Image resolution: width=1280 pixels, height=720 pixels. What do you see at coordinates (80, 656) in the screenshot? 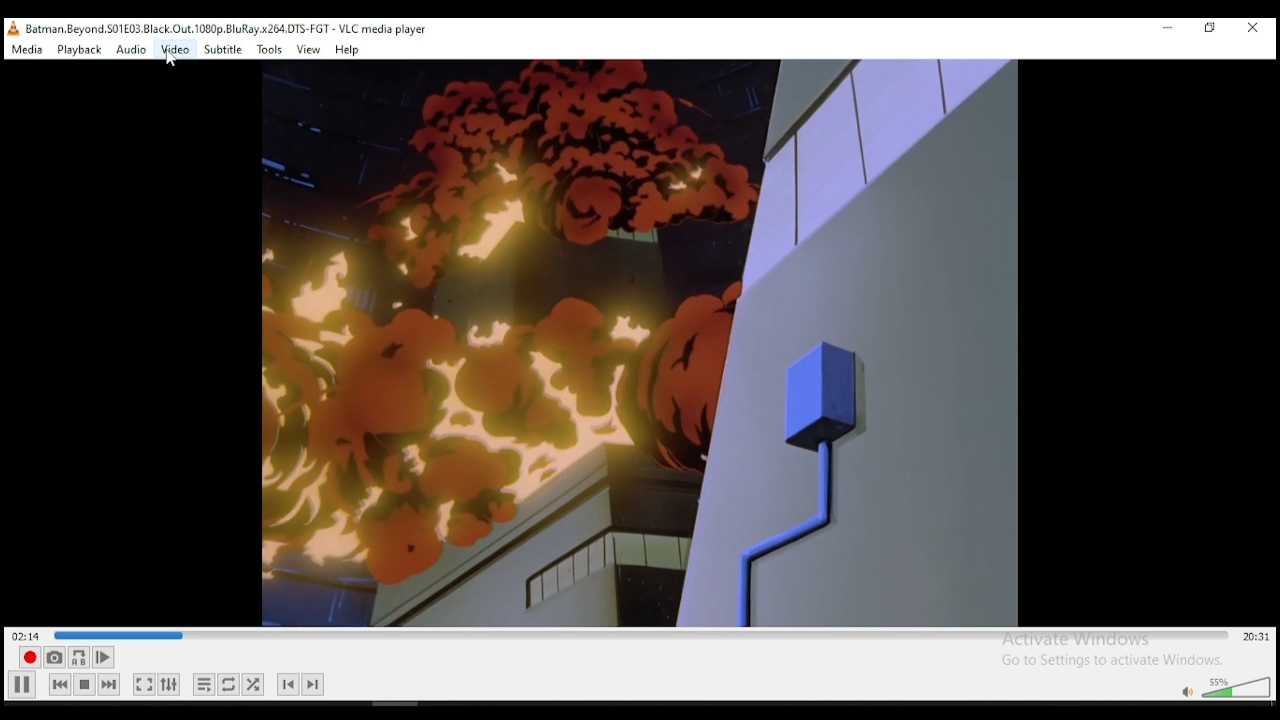
I see `loop between point A and point B.. click to add point A` at bounding box center [80, 656].